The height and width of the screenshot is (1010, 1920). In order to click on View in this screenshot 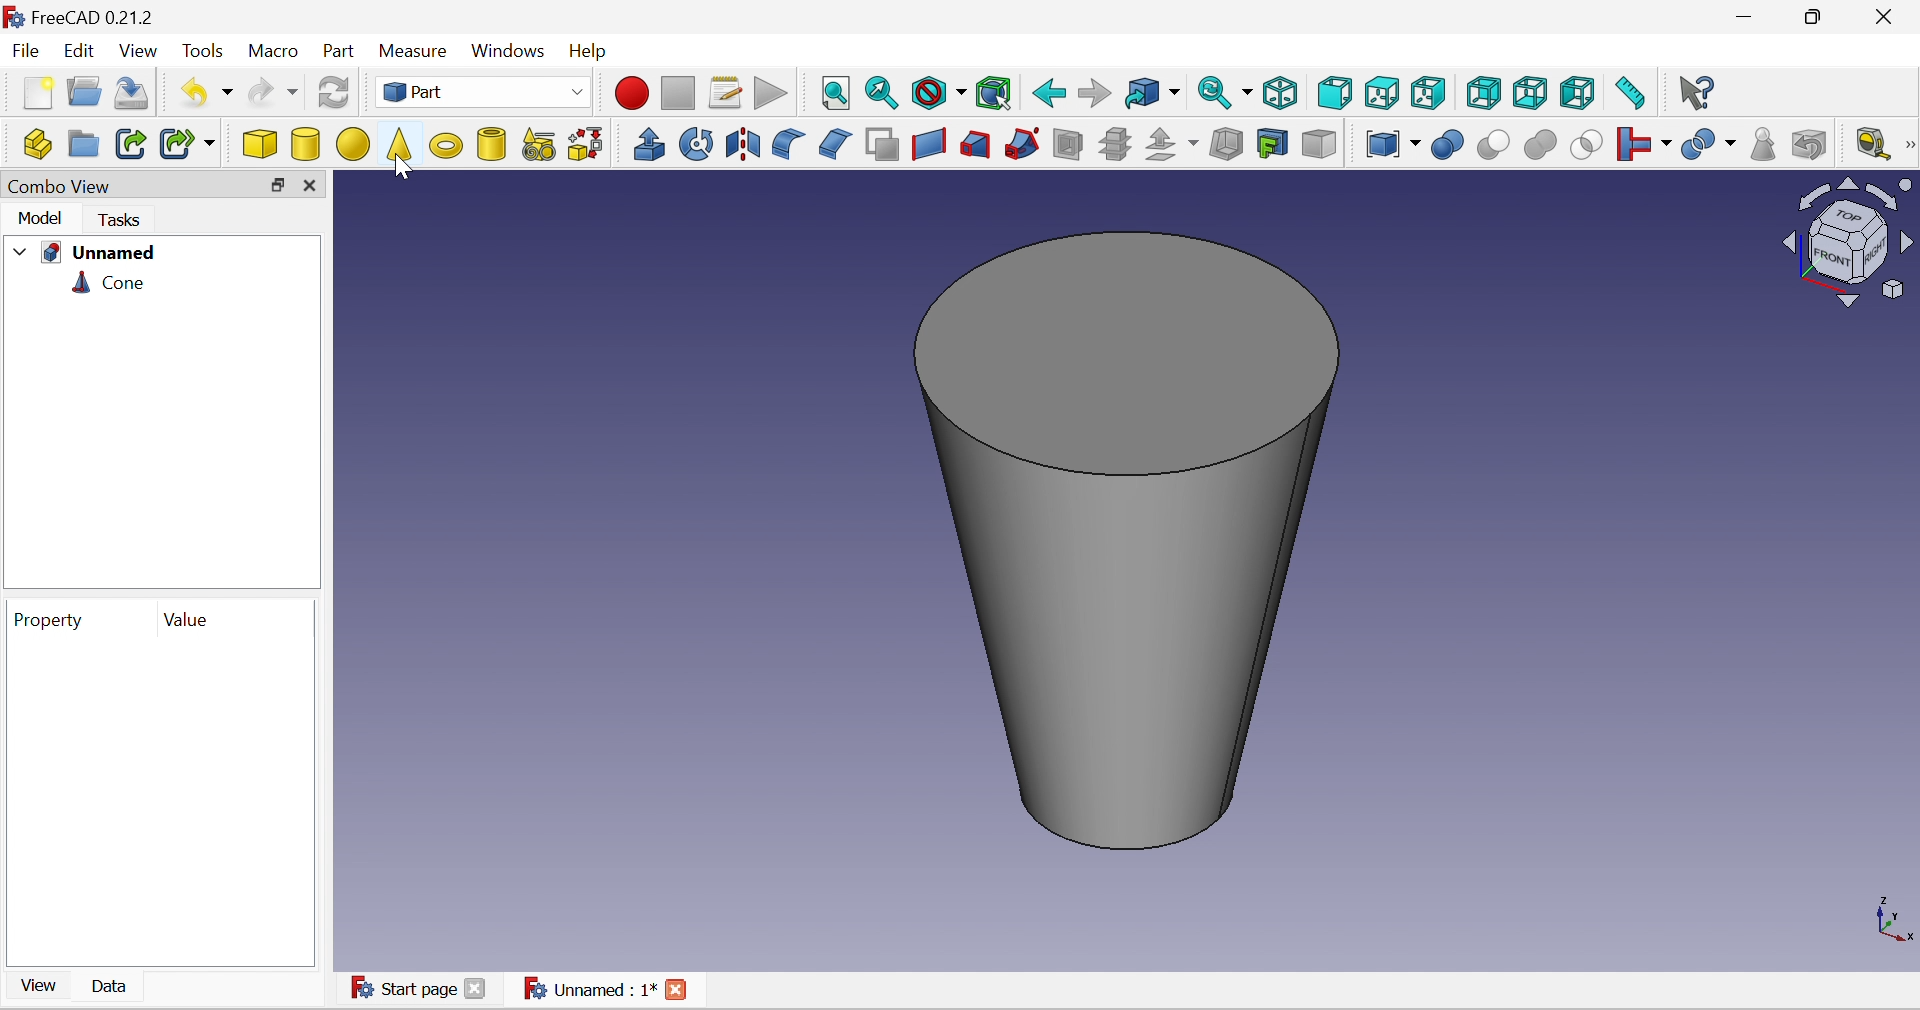, I will do `click(138, 51)`.